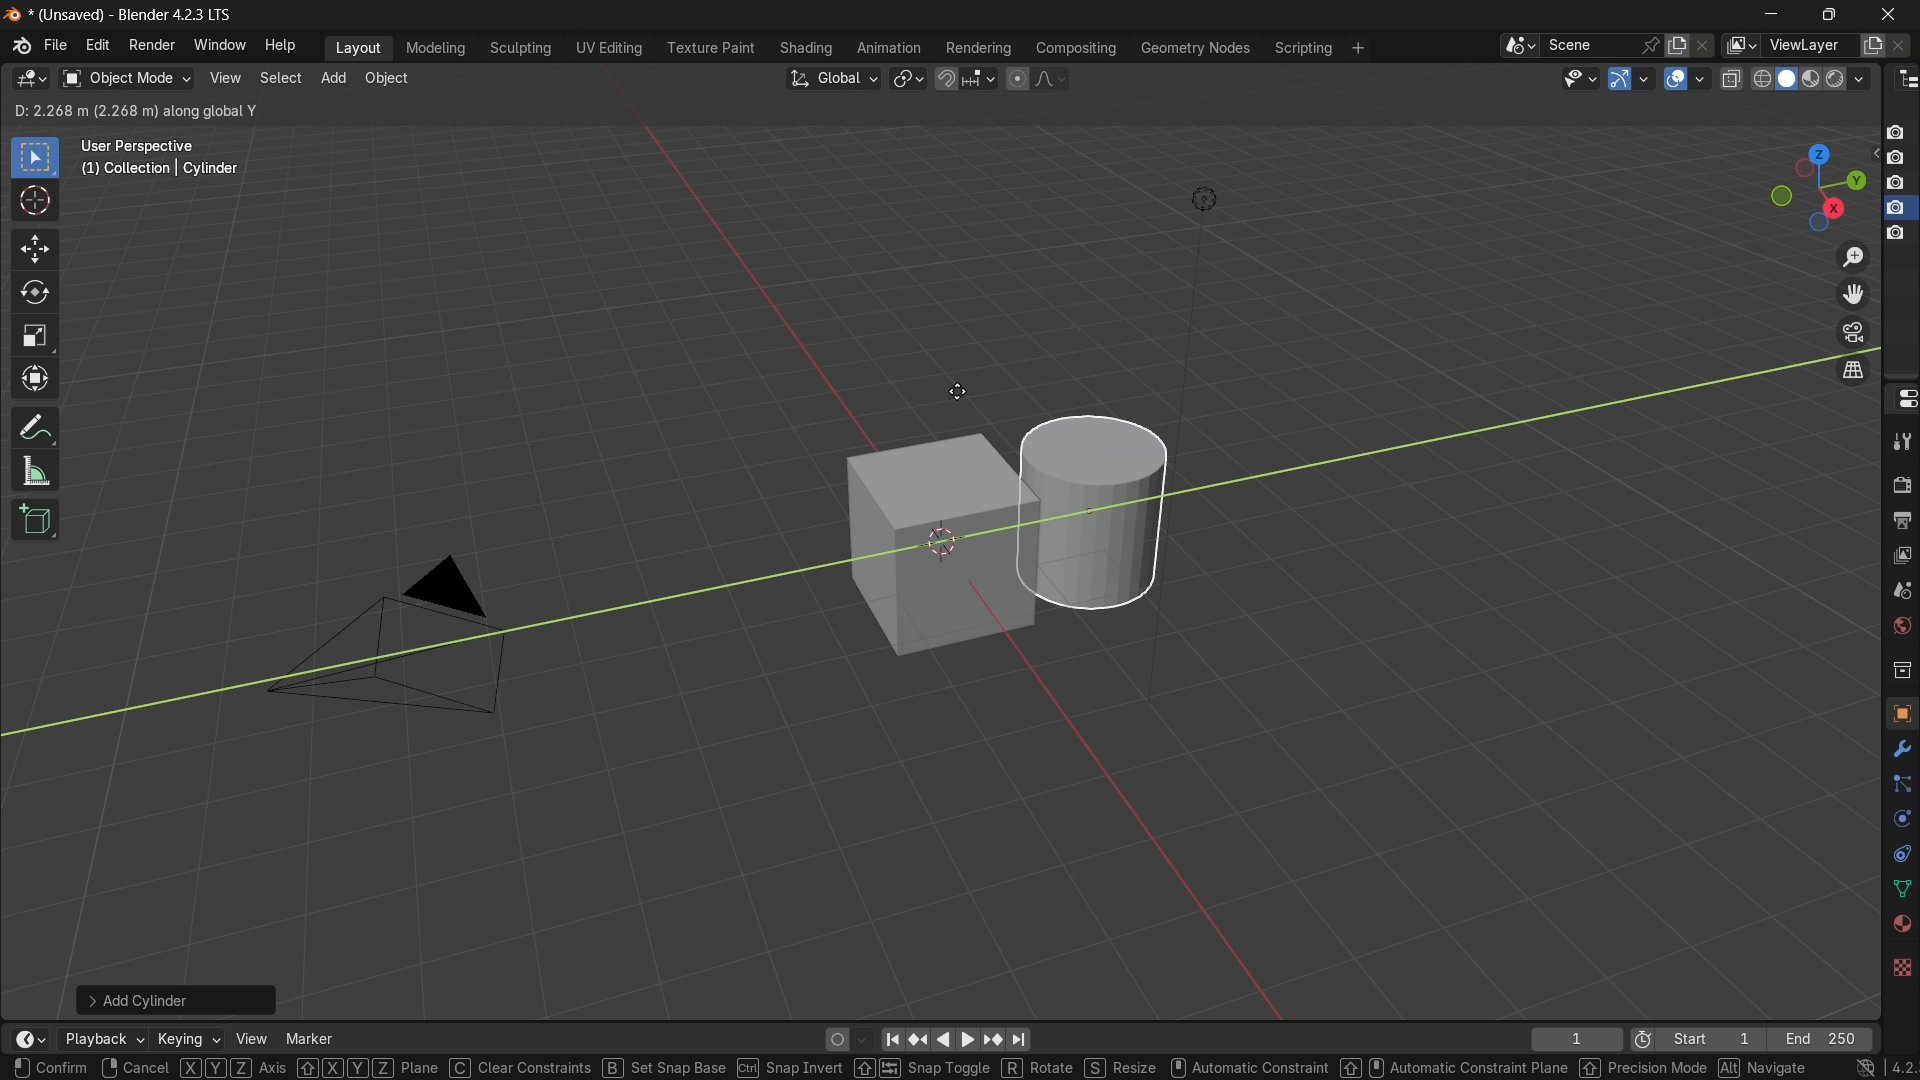 This screenshot has height=1080, width=1920. What do you see at coordinates (1898, 183) in the screenshot?
I see `capture` at bounding box center [1898, 183].